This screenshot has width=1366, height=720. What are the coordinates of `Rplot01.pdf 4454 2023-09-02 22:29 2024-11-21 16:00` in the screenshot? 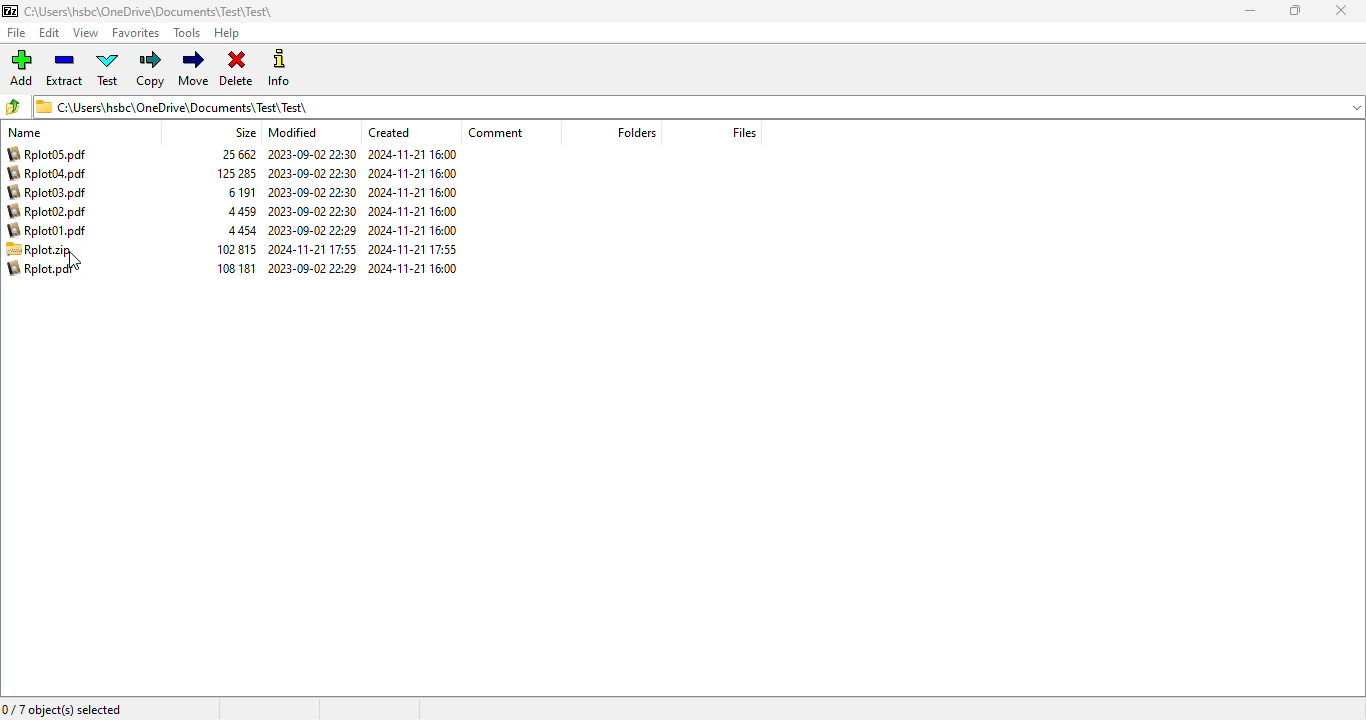 It's located at (236, 230).